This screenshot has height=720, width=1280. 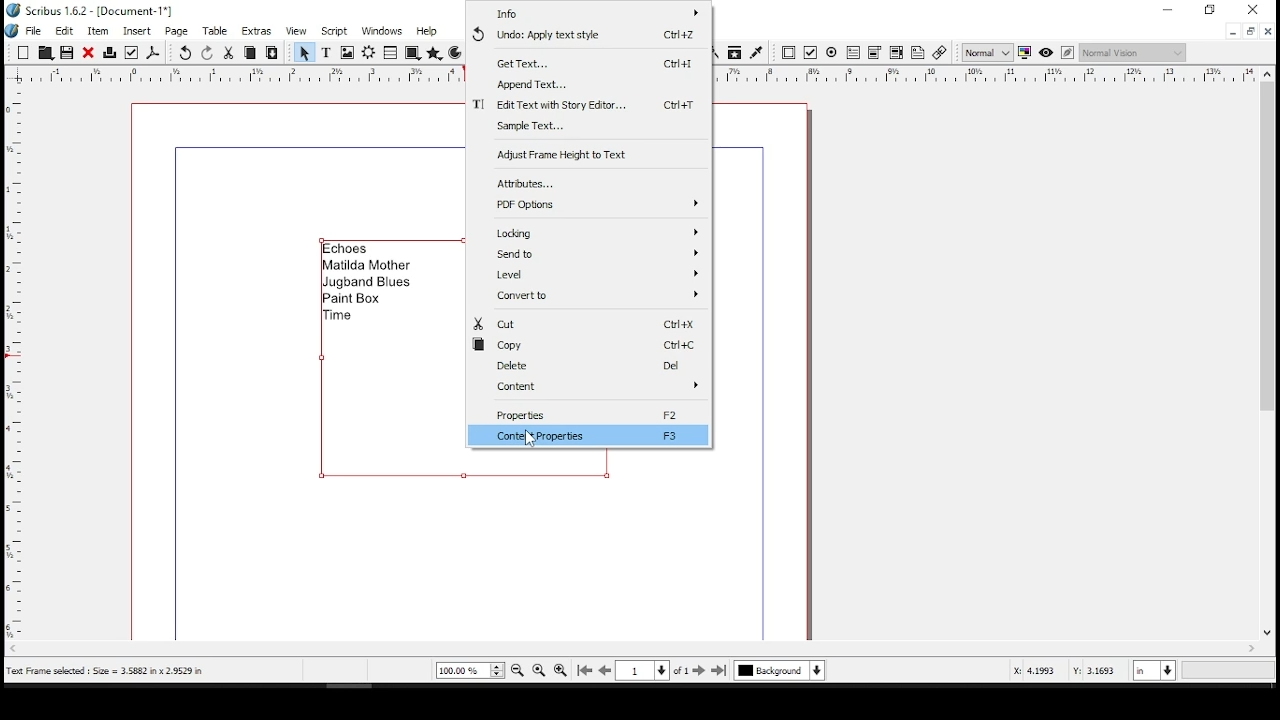 I want to click on time, so click(x=343, y=316).